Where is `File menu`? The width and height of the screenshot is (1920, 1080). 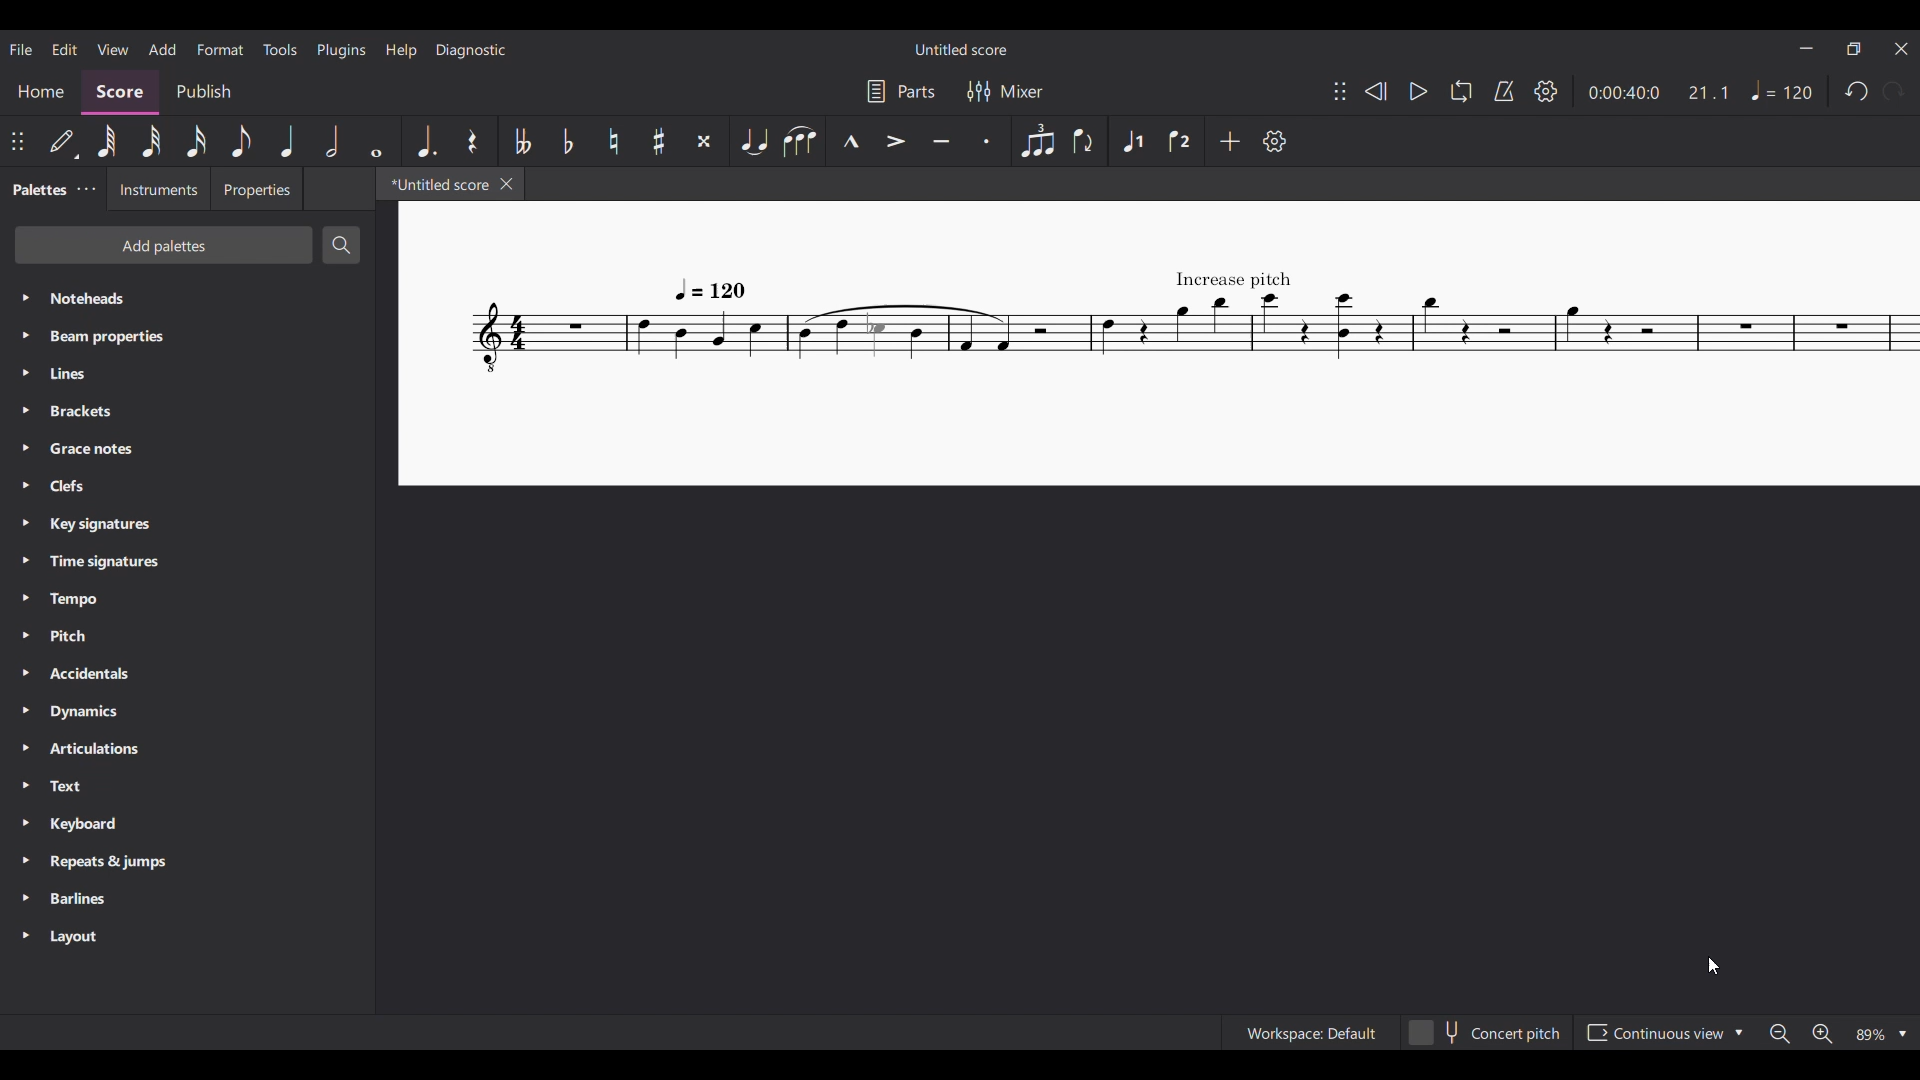 File menu is located at coordinates (21, 49).